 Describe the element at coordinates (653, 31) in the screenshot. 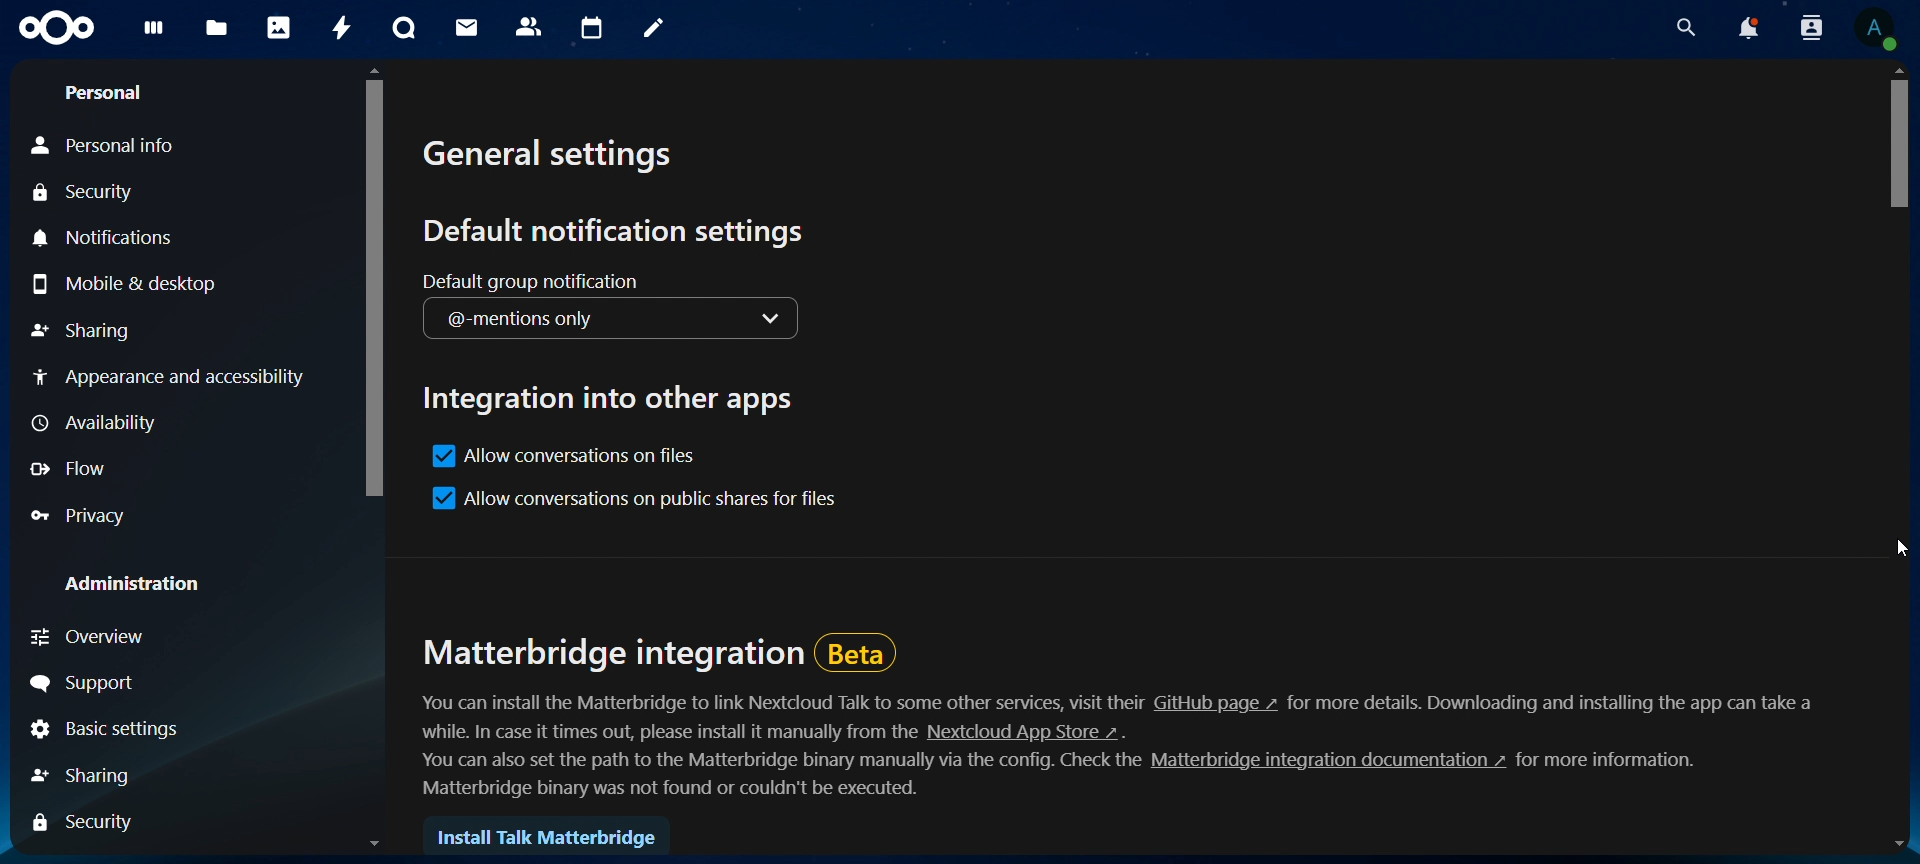

I see `notes` at that location.